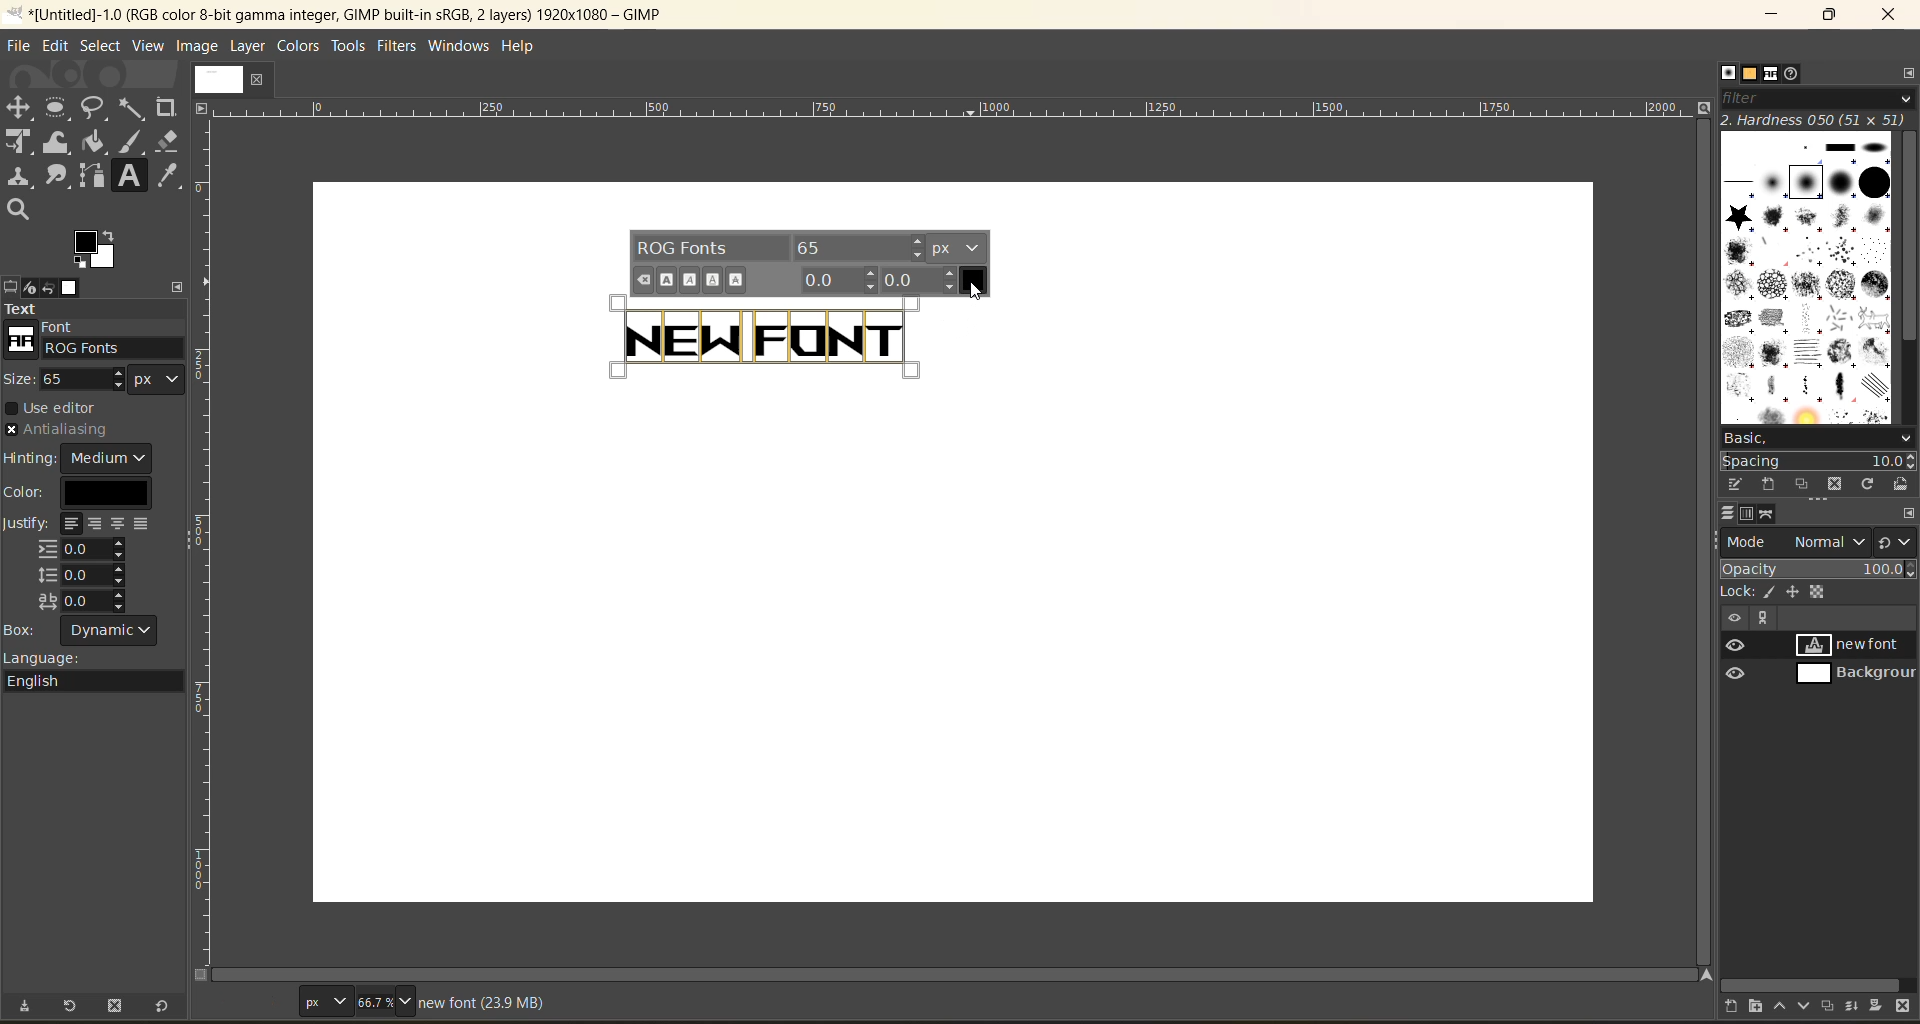 The image size is (1920, 1024). What do you see at coordinates (1797, 541) in the screenshot?
I see `mode` at bounding box center [1797, 541].